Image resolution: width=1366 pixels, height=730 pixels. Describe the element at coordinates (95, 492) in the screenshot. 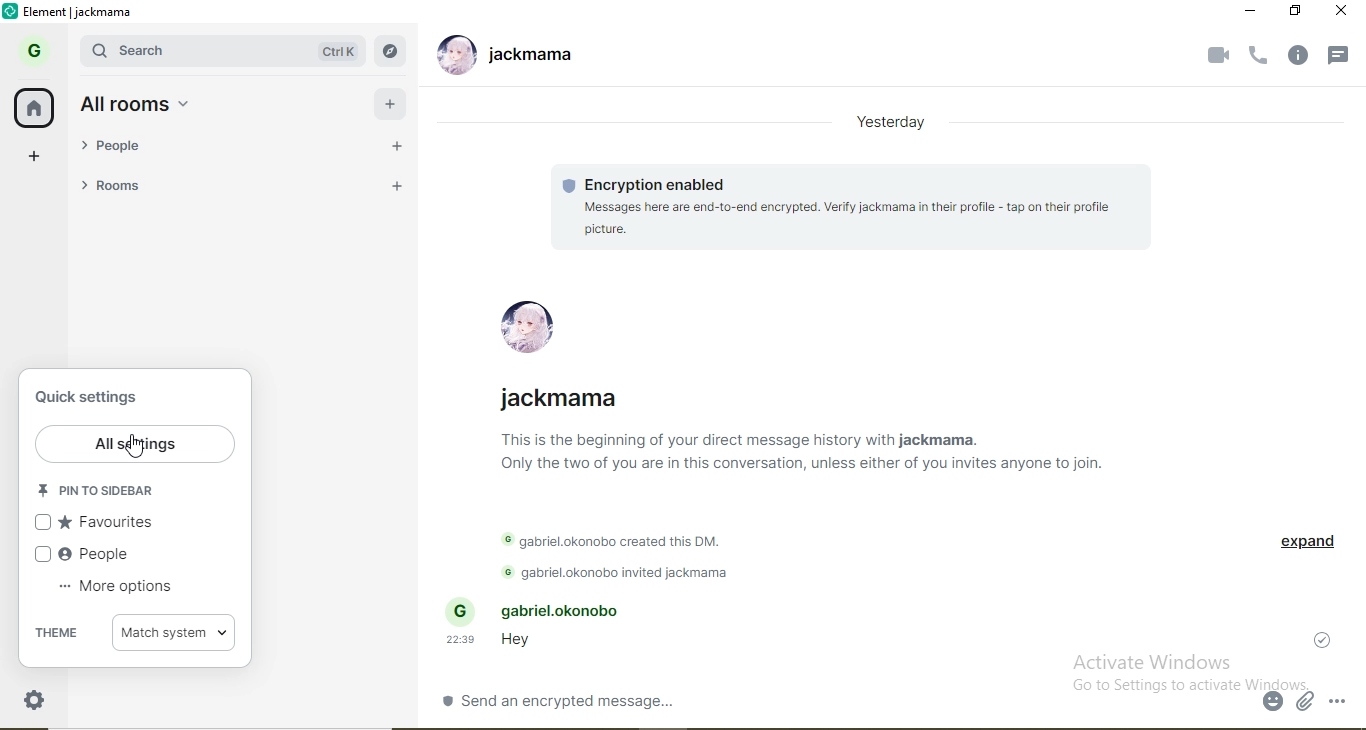

I see `pin to sidebar` at that location.